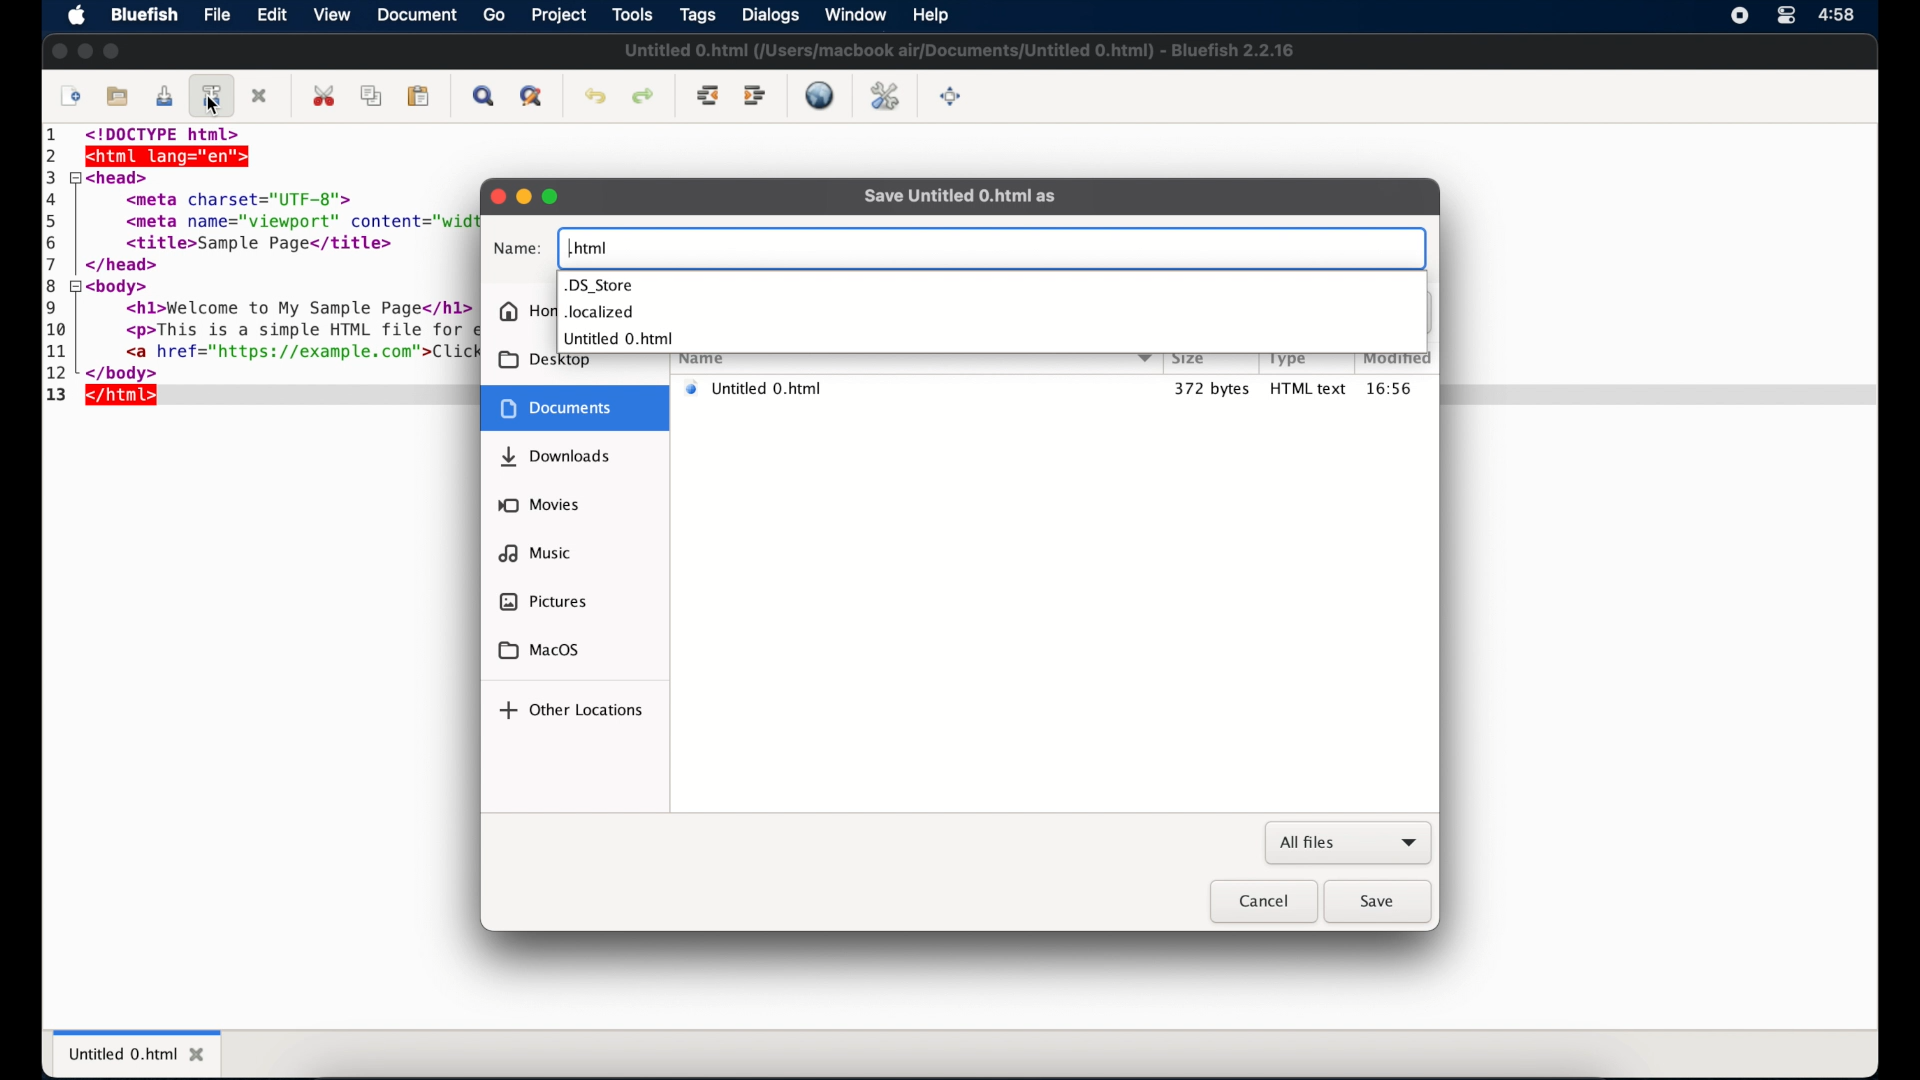 The width and height of the screenshot is (1920, 1080). Describe the element at coordinates (76, 16) in the screenshot. I see `apple icon` at that location.